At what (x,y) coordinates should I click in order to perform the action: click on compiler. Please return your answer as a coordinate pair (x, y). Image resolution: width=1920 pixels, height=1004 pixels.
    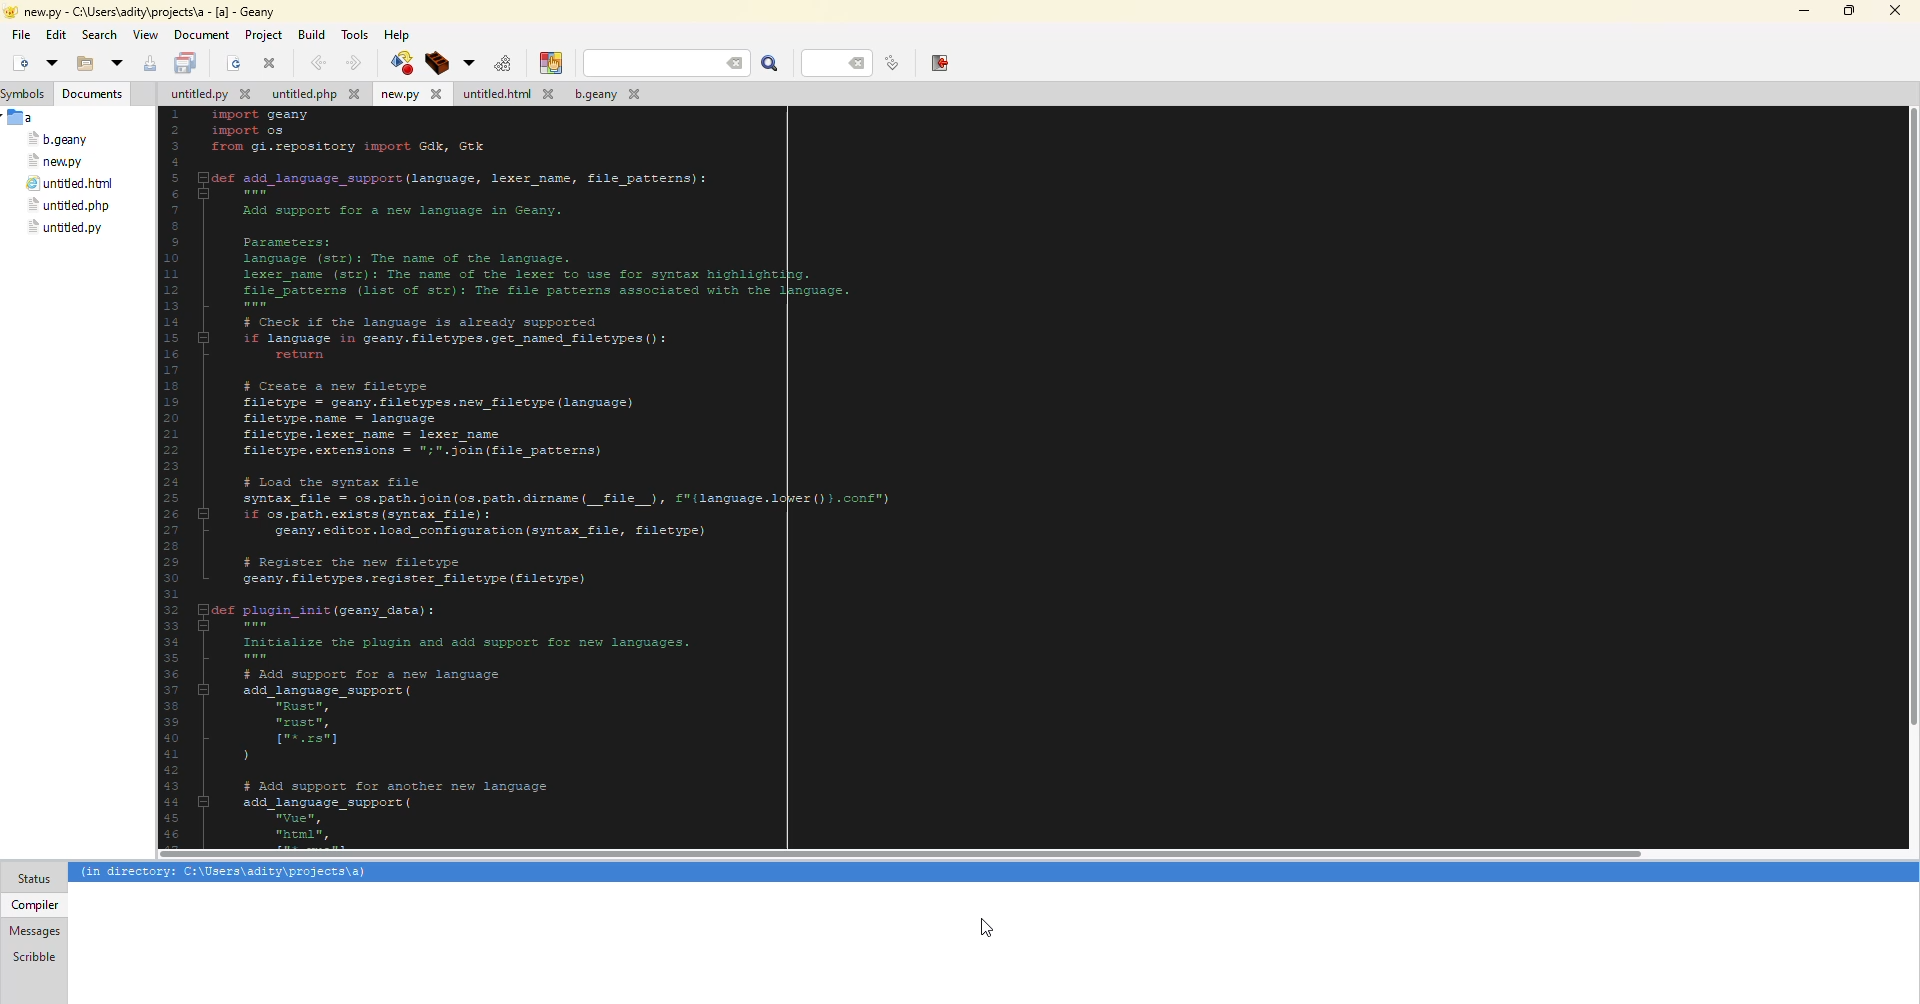
    Looking at the image, I should click on (34, 905).